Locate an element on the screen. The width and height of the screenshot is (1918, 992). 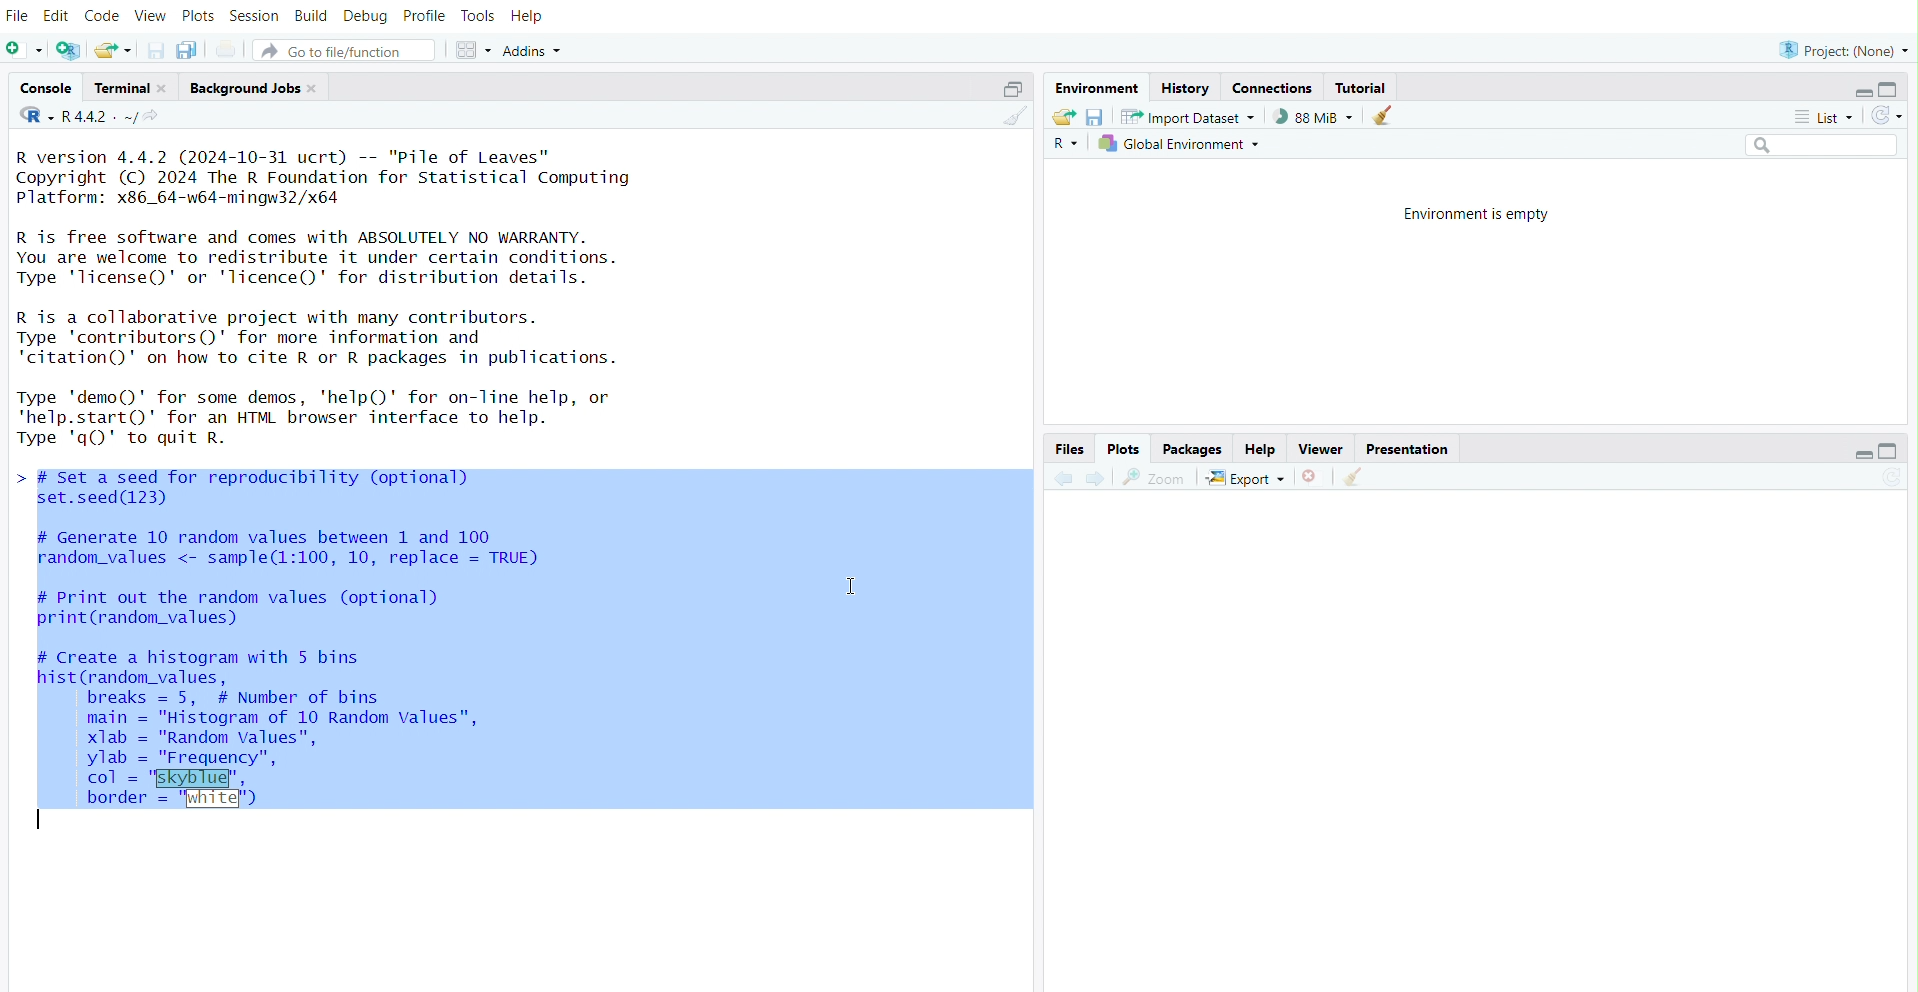
new file is located at coordinates (24, 50).